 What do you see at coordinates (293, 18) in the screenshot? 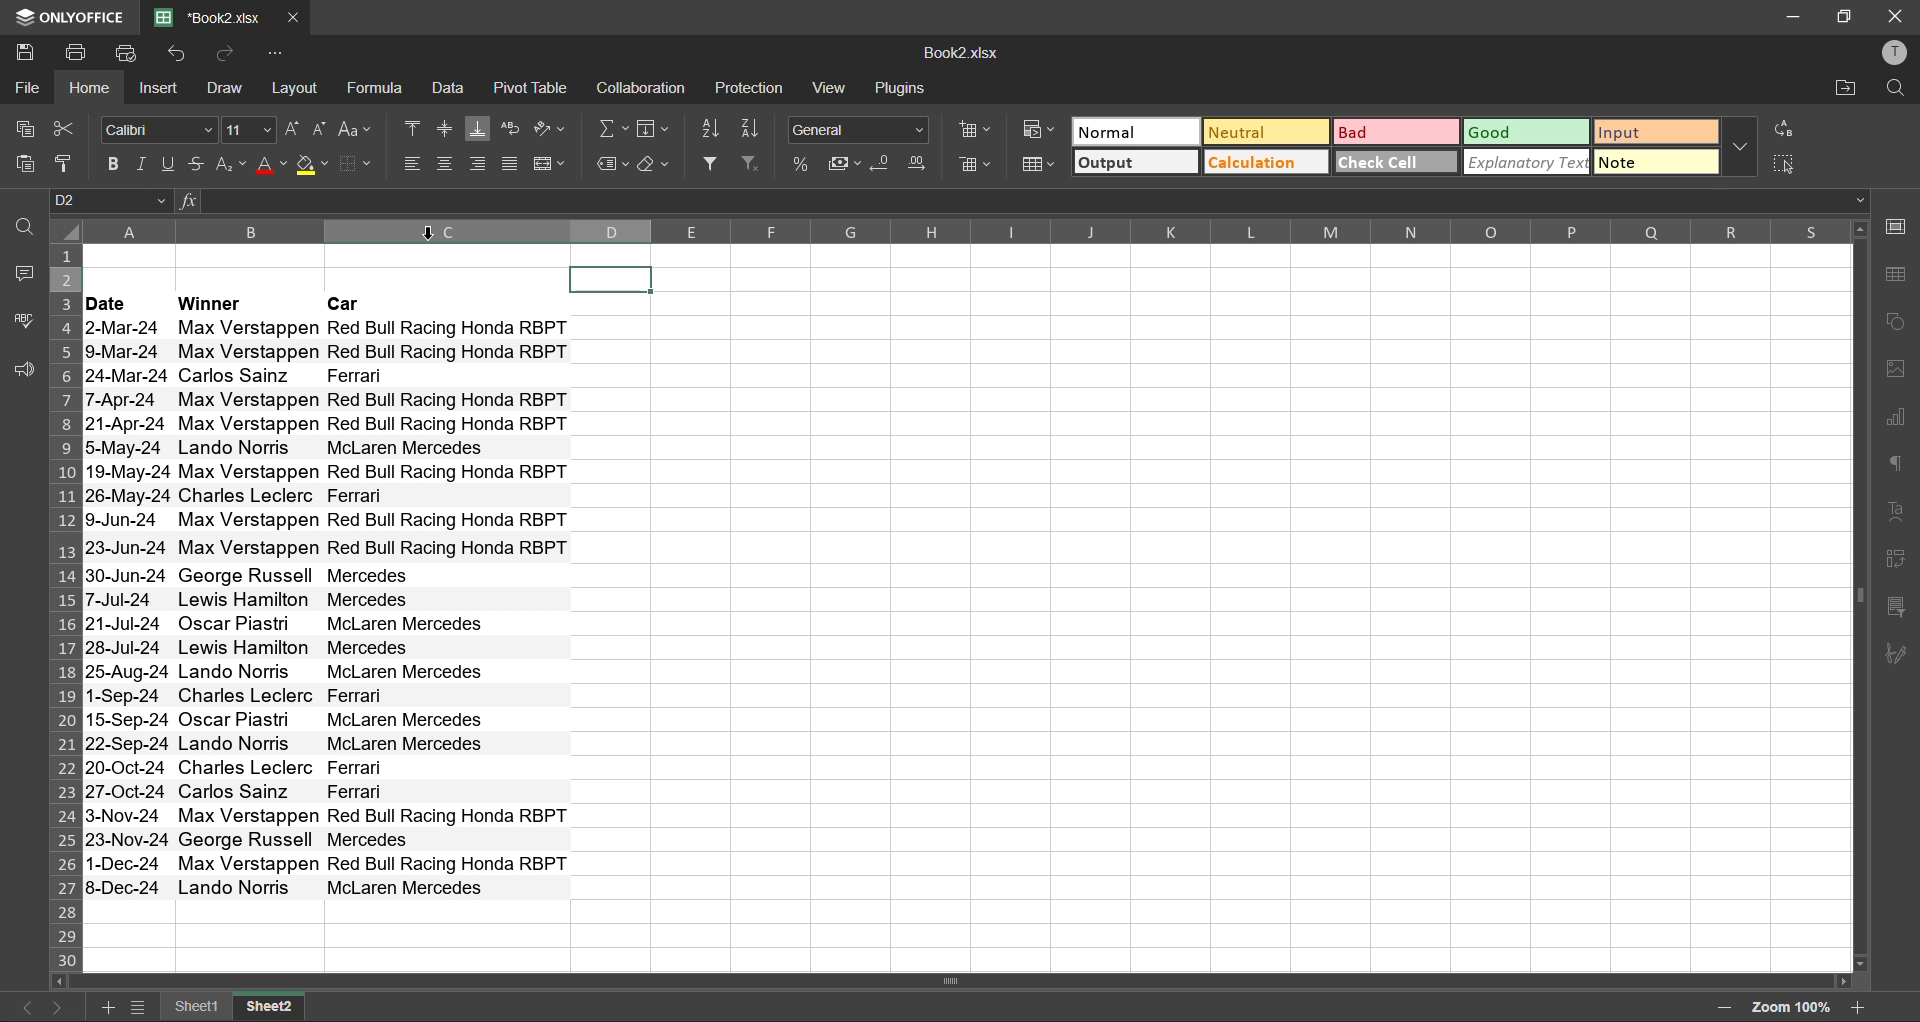
I see `close tab` at bounding box center [293, 18].